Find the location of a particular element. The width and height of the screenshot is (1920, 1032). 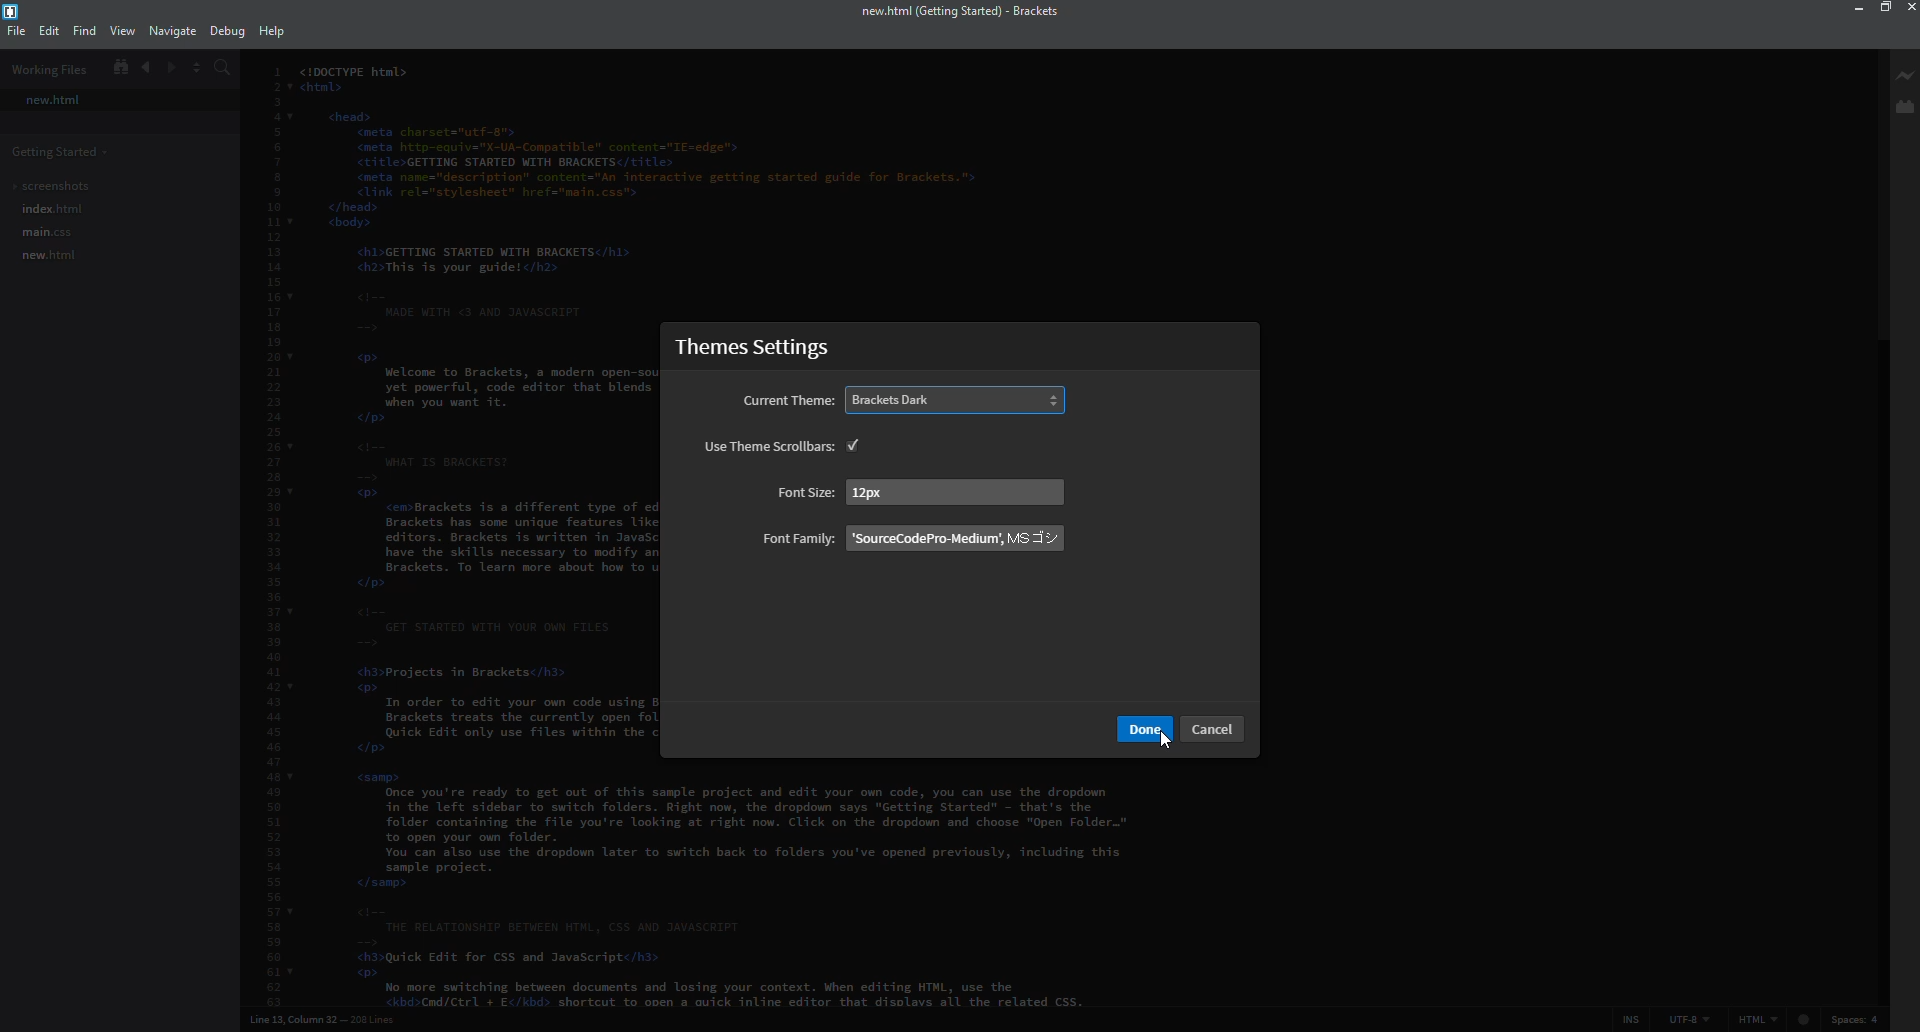

main is located at coordinates (46, 233).